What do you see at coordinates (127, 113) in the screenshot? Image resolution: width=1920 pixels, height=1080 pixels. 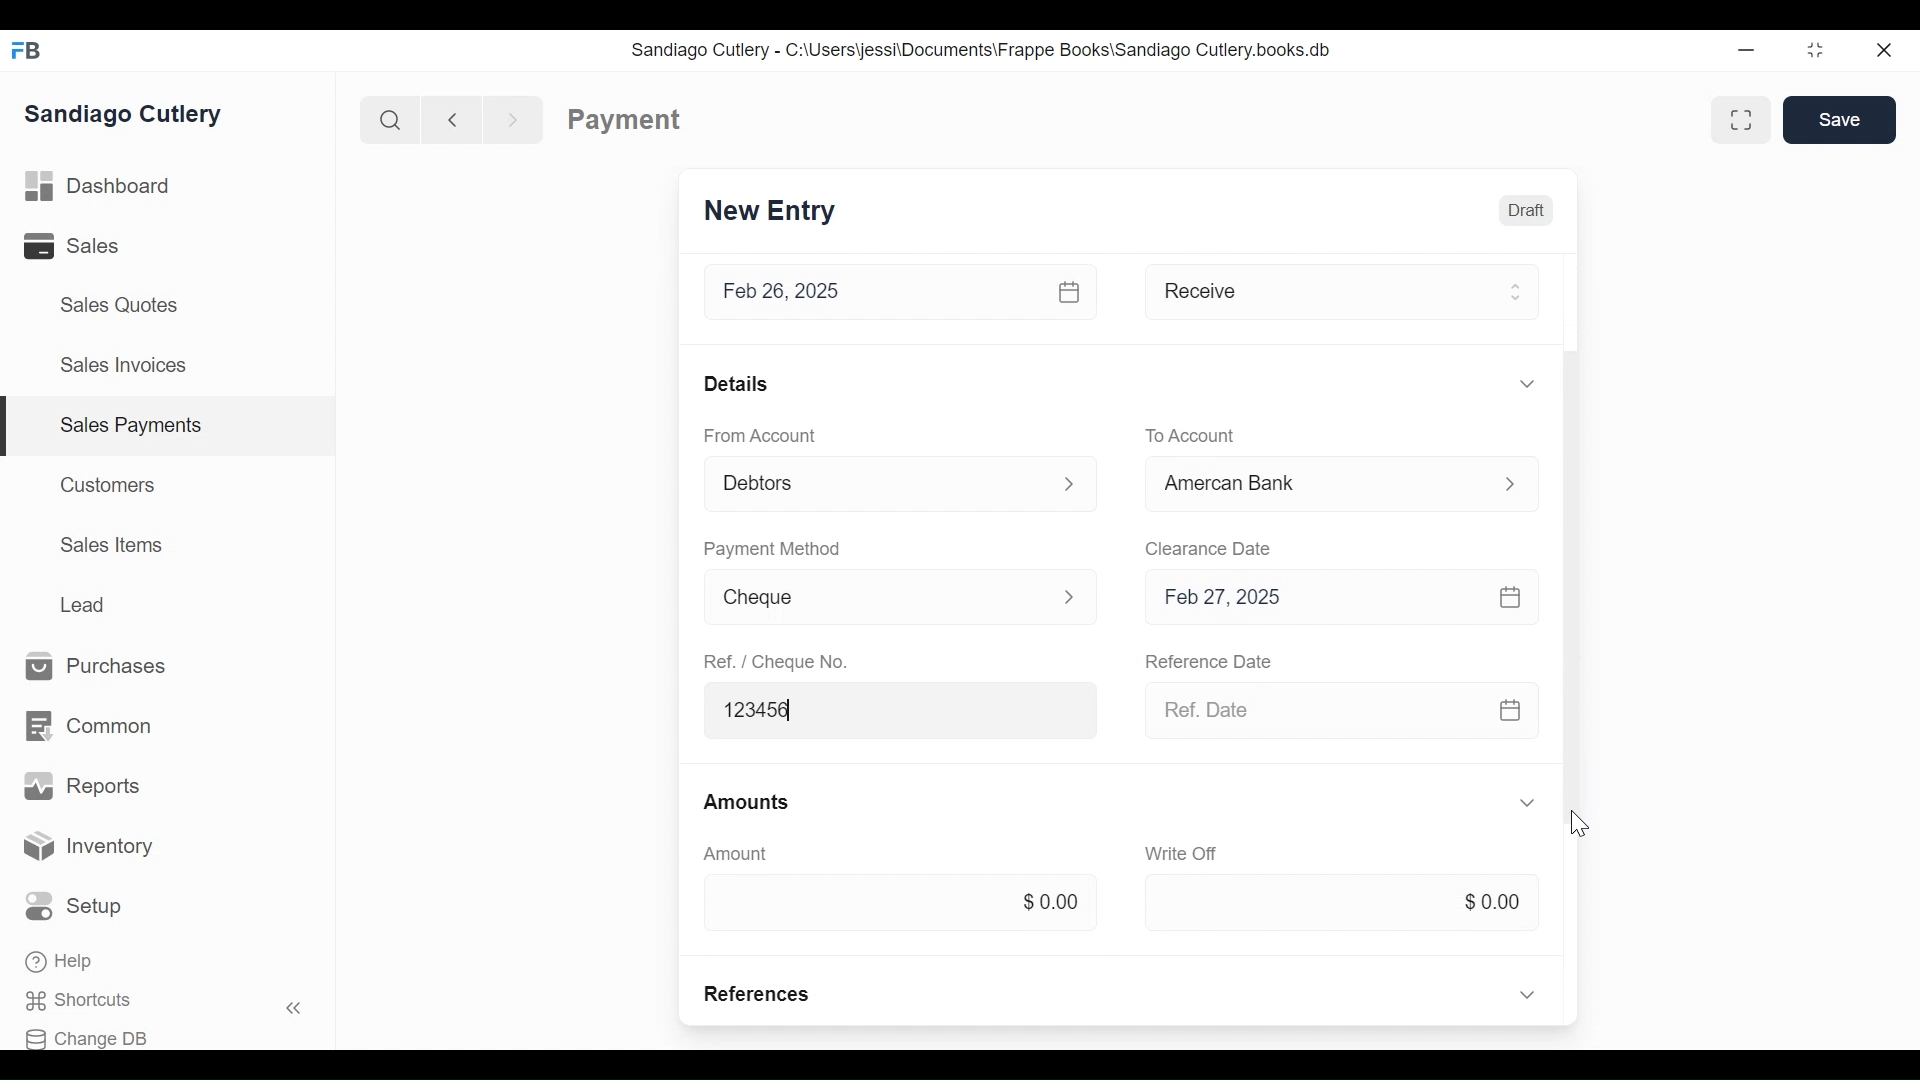 I see `Sandiago Cutlery` at bounding box center [127, 113].